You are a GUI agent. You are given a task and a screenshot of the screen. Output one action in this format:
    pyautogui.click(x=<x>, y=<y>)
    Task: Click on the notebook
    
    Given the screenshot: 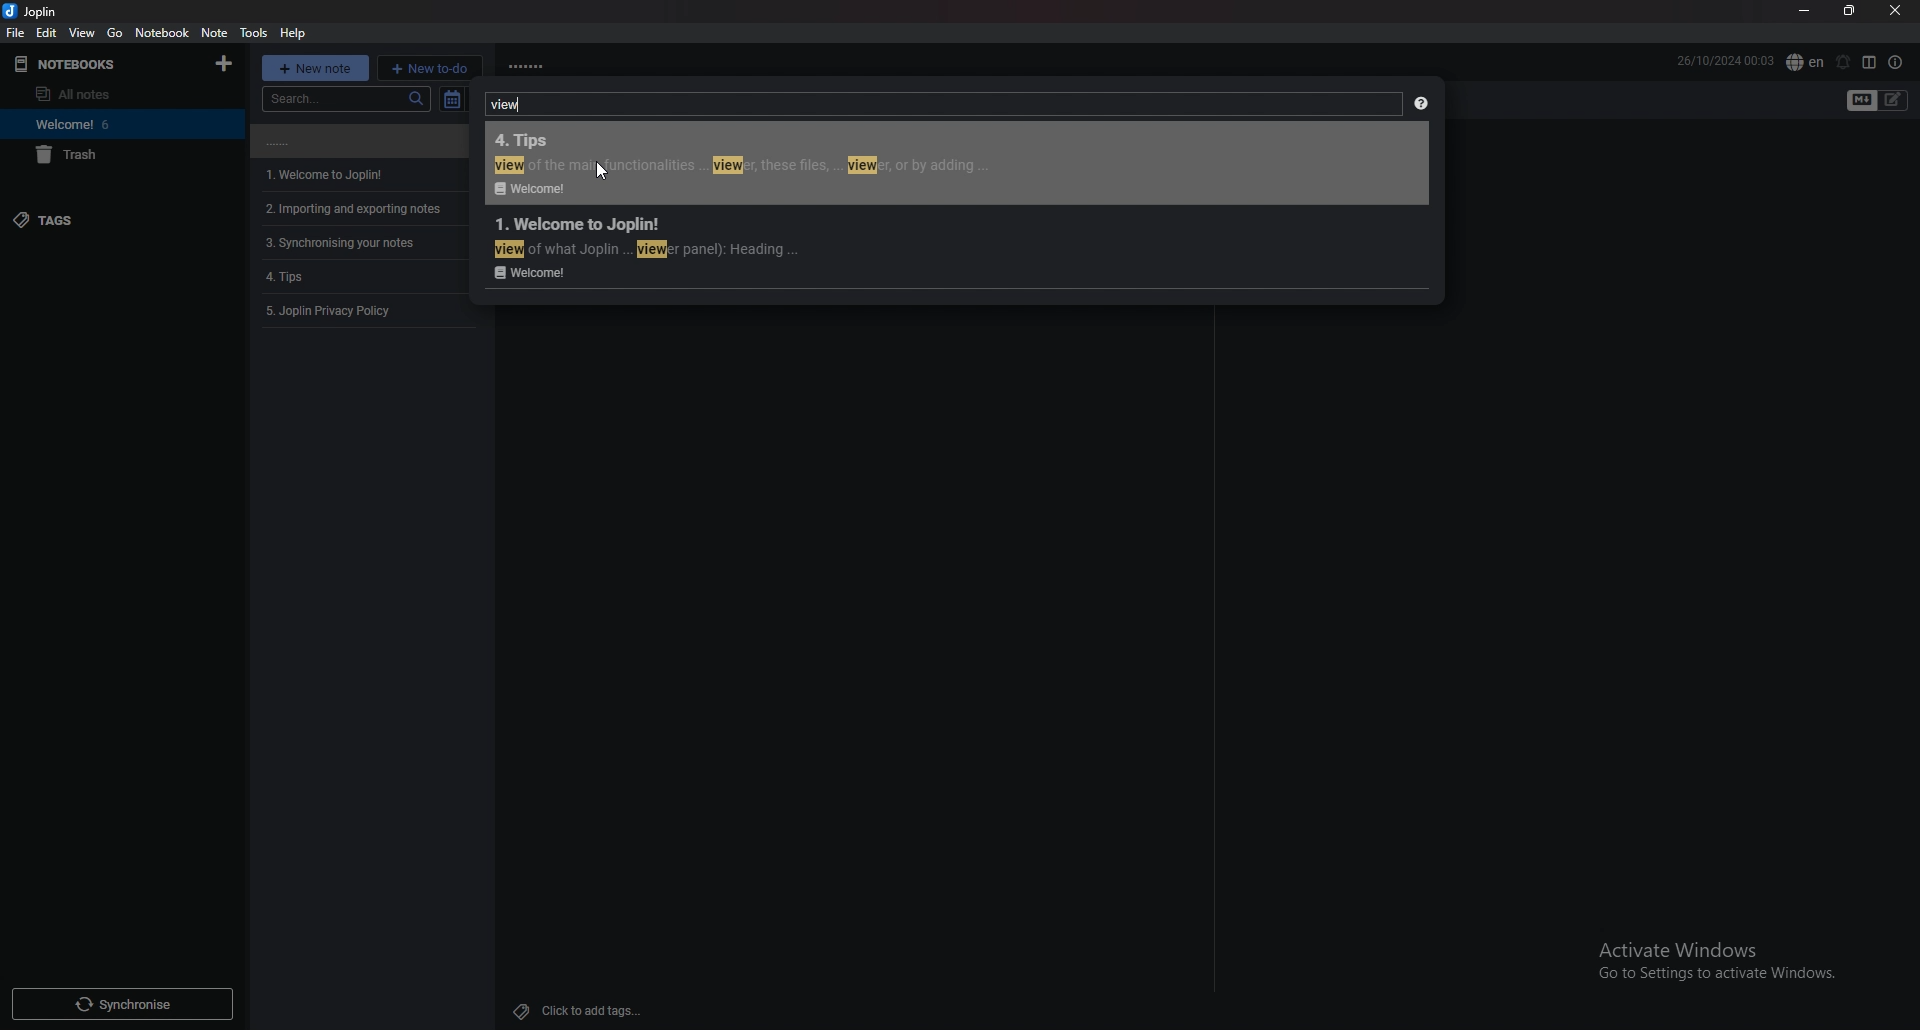 What is the action you would take?
    pyautogui.click(x=163, y=32)
    